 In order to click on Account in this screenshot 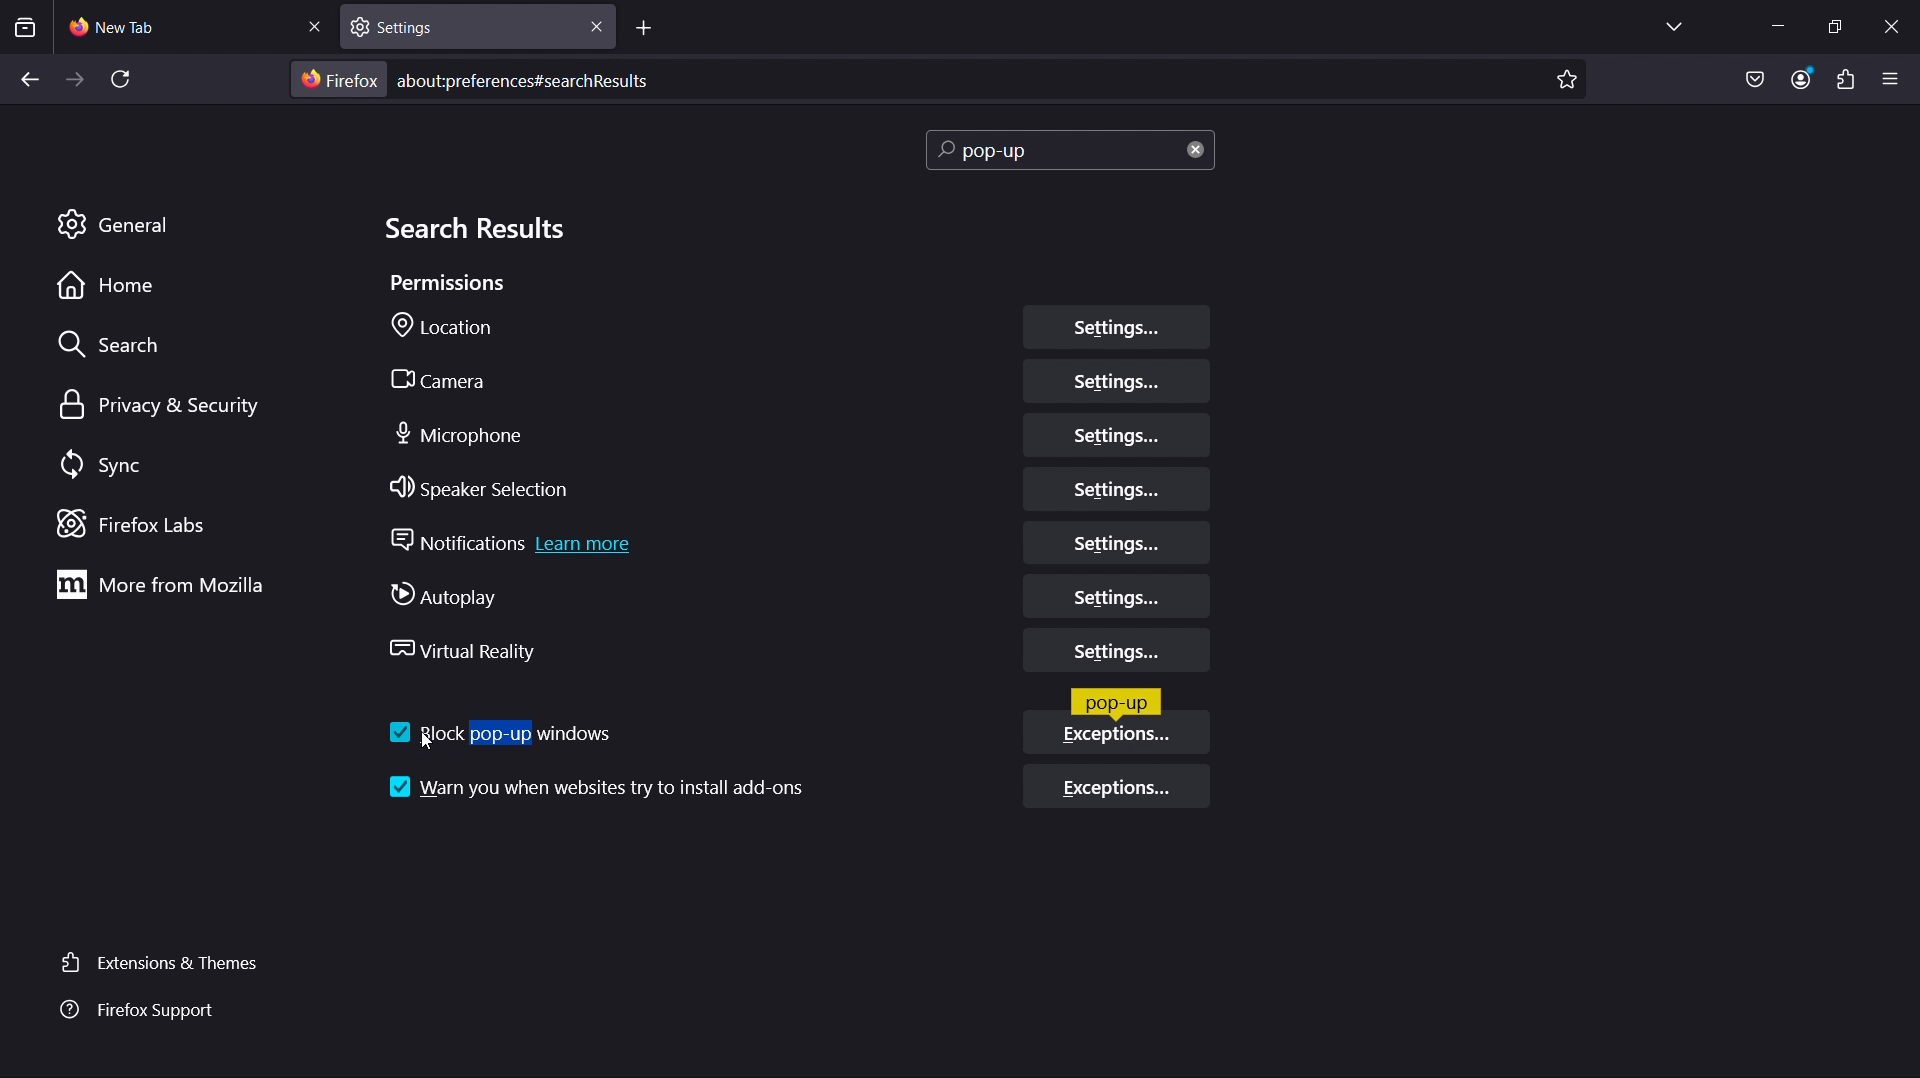, I will do `click(1805, 79)`.